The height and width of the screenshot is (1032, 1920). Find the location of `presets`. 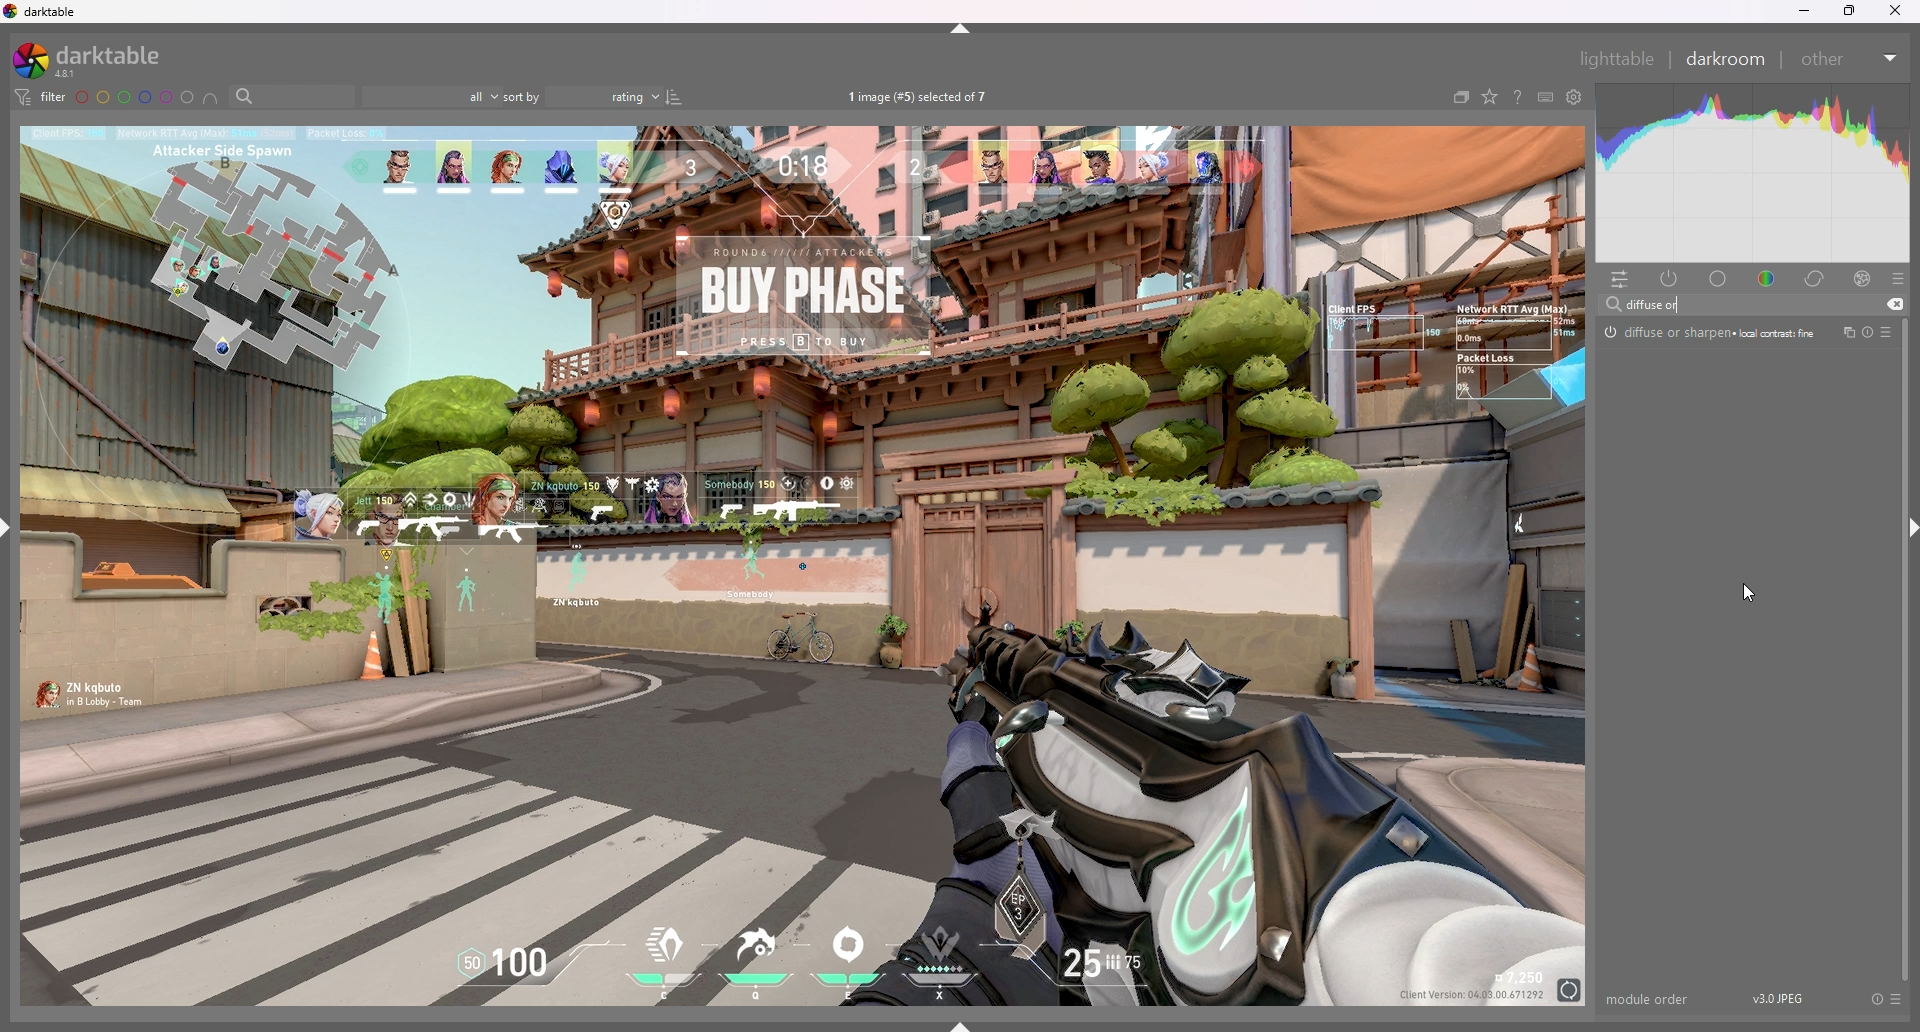

presets is located at coordinates (1898, 279).